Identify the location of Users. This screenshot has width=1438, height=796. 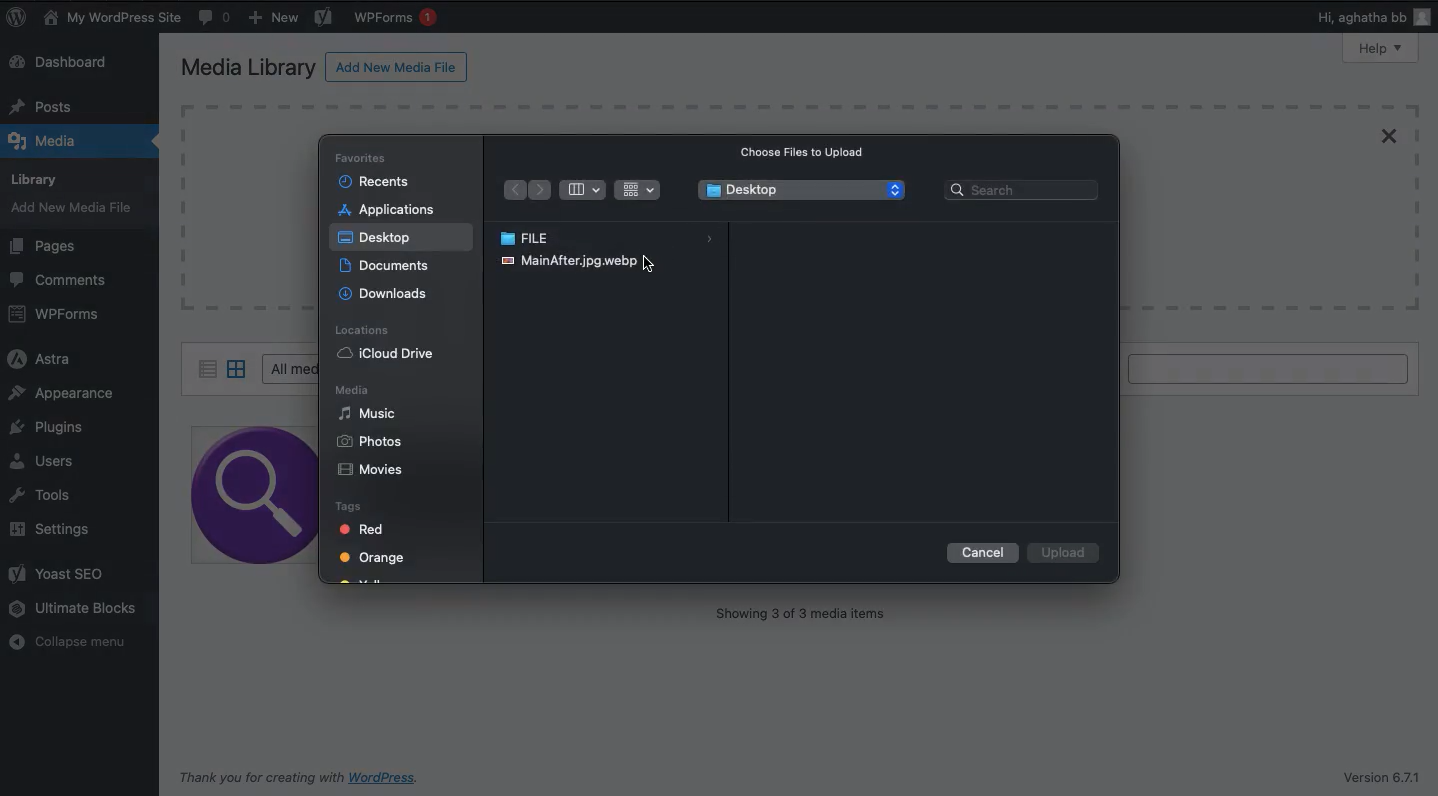
(48, 459).